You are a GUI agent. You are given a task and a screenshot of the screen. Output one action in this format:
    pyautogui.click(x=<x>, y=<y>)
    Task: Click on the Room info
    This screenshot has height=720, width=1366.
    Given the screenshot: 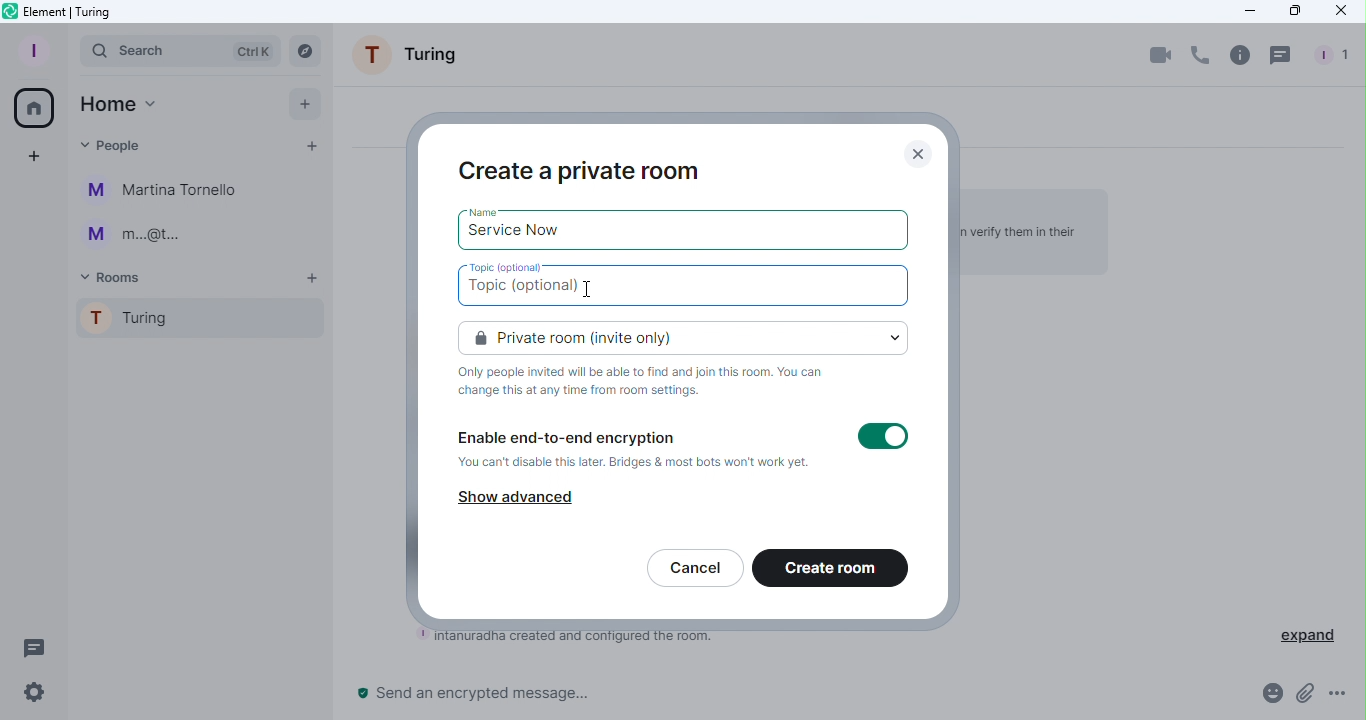 What is the action you would take?
    pyautogui.click(x=1239, y=54)
    